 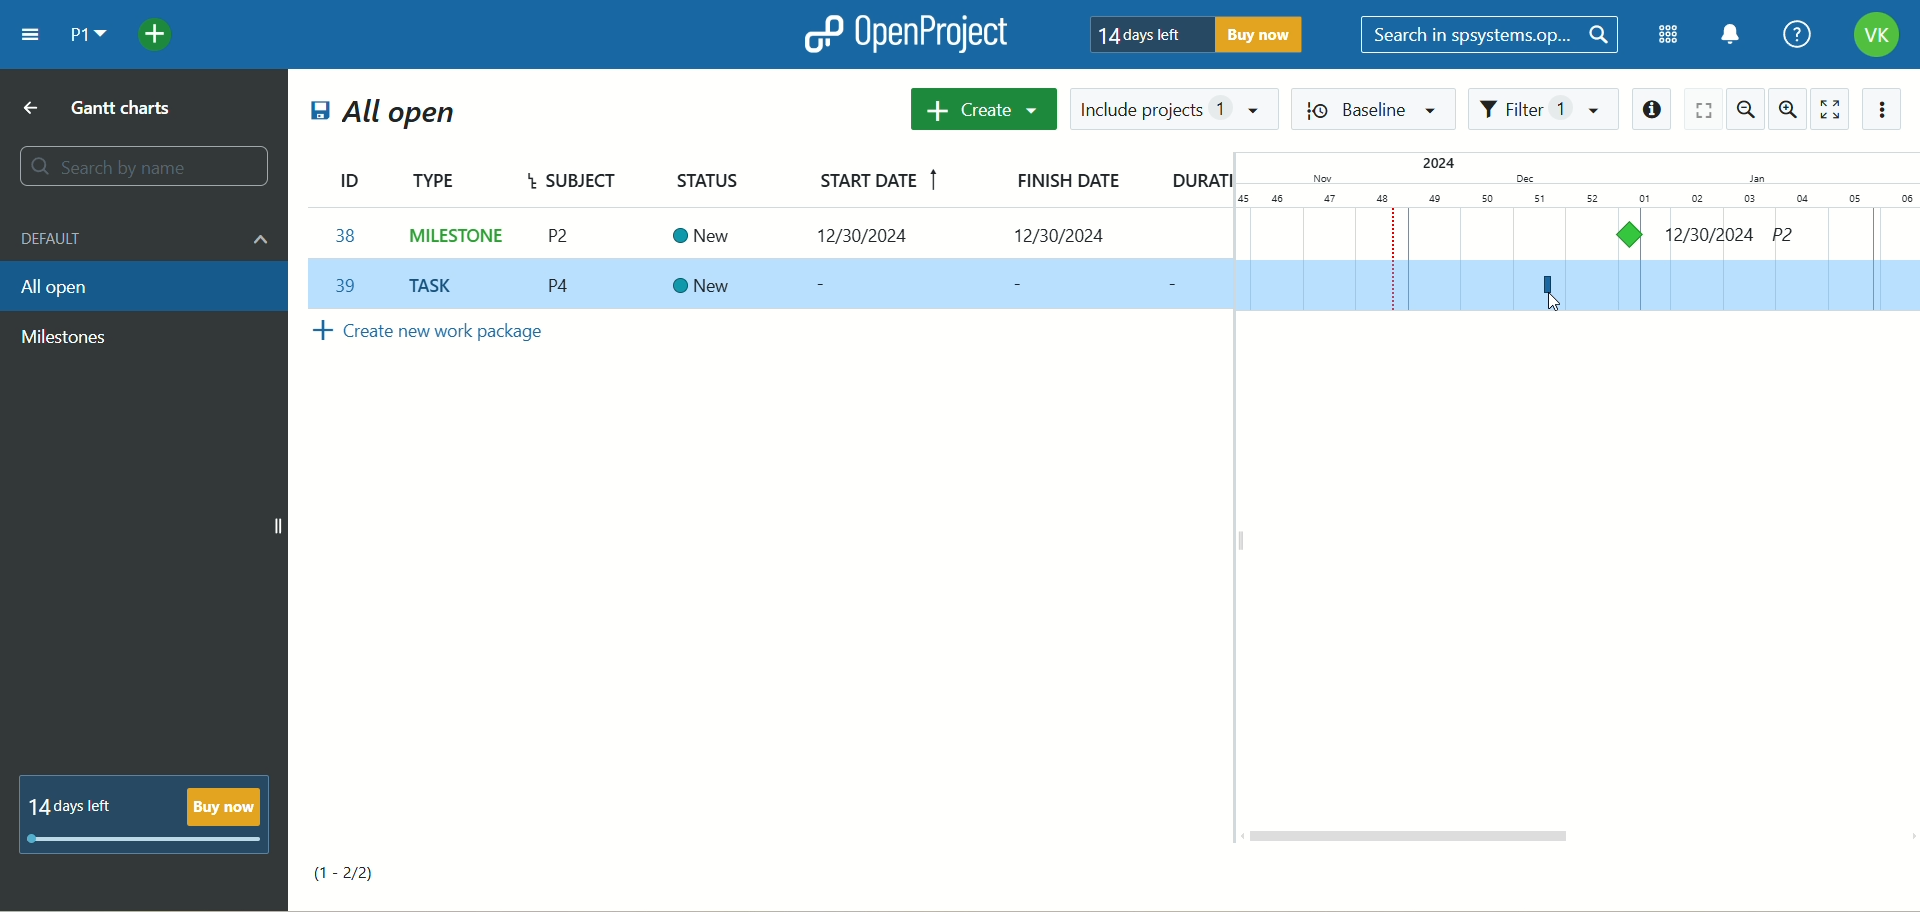 What do you see at coordinates (874, 236) in the screenshot?
I see `12/30/2024` at bounding box center [874, 236].